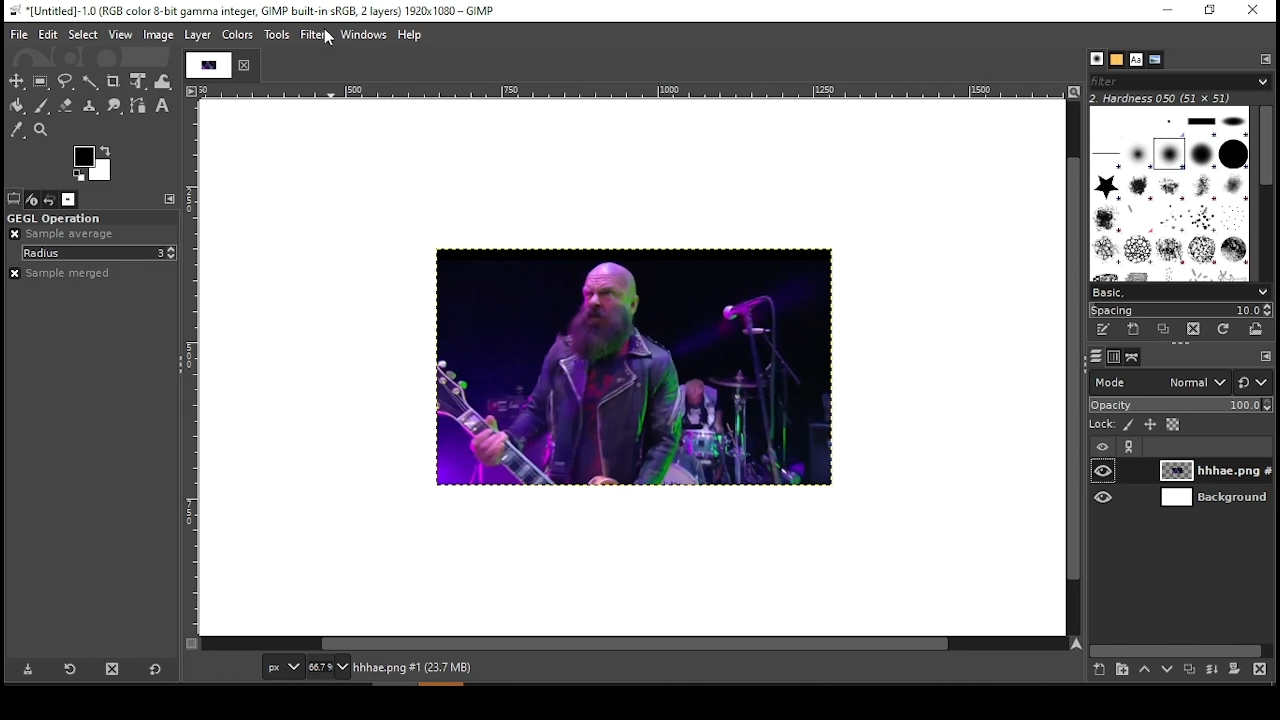 This screenshot has width=1280, height=720. What do you see at coordinates (50, 198) in the screenshot?
I see `undo history` at bounding box center [50, 198].